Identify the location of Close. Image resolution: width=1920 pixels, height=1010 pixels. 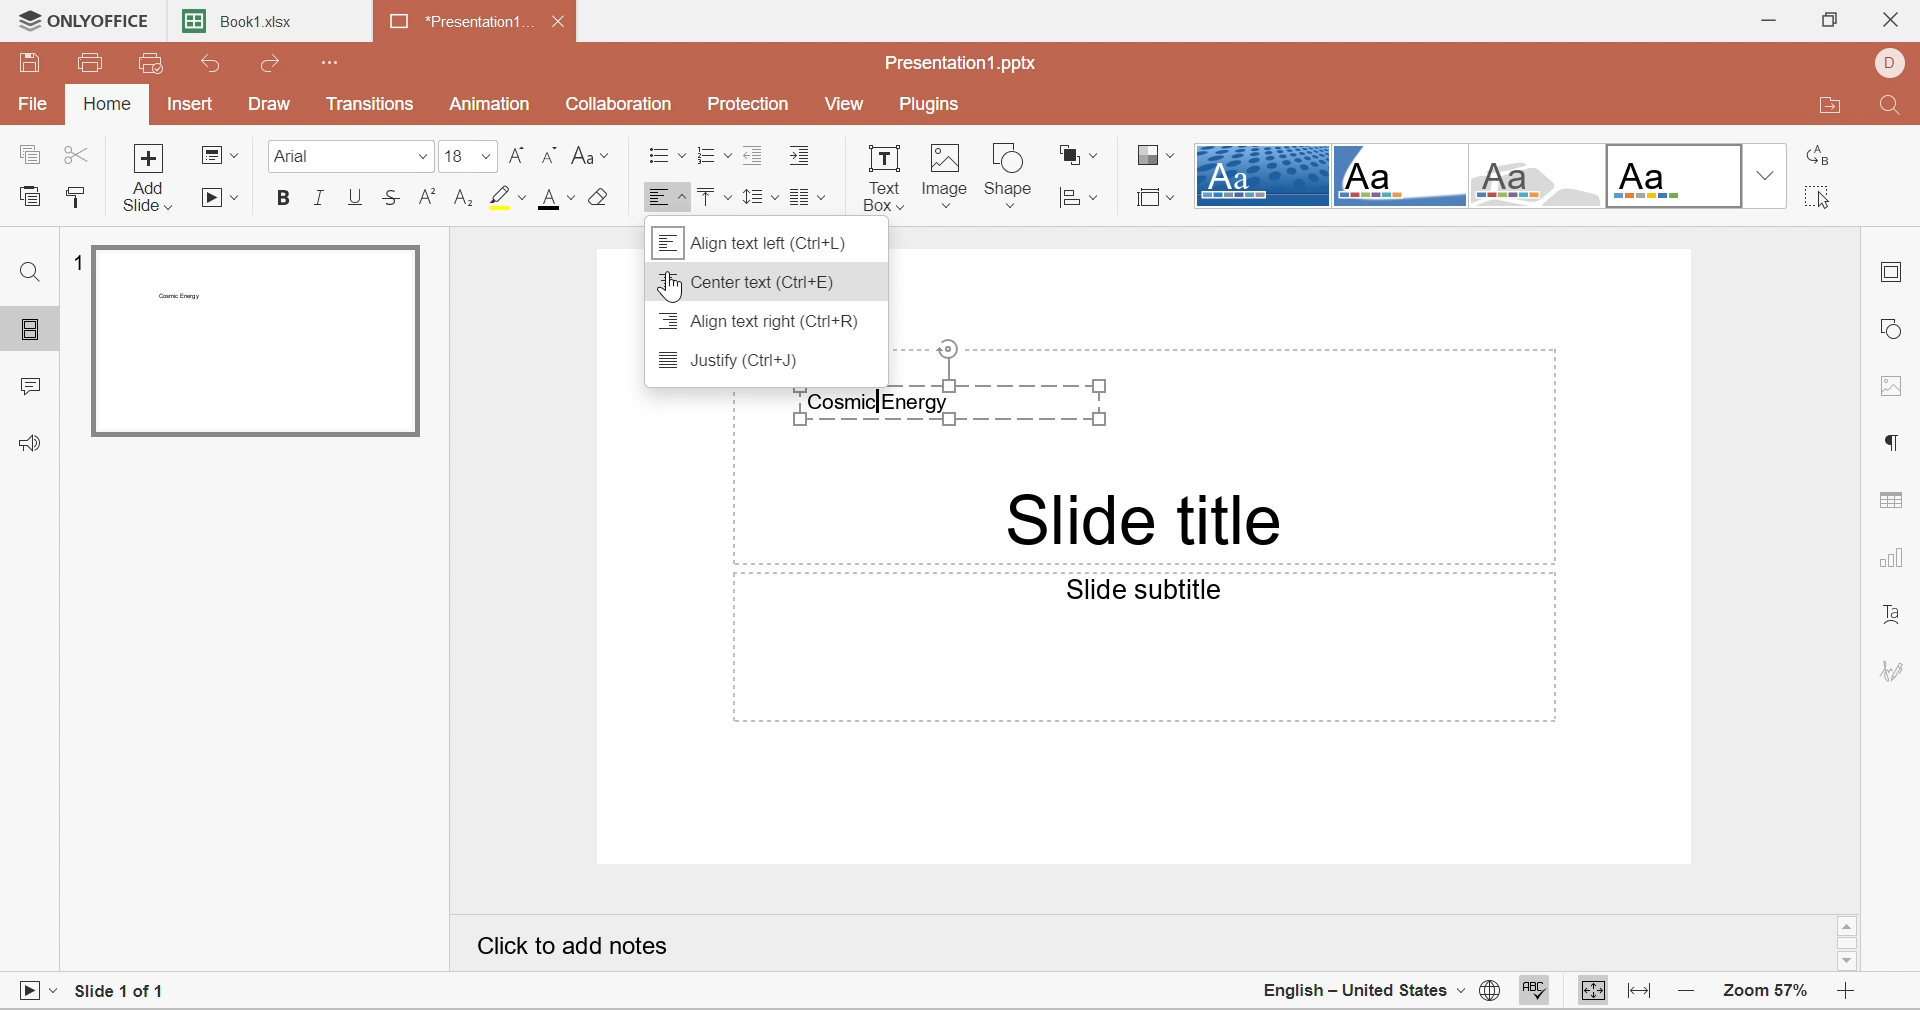
(559, 23).